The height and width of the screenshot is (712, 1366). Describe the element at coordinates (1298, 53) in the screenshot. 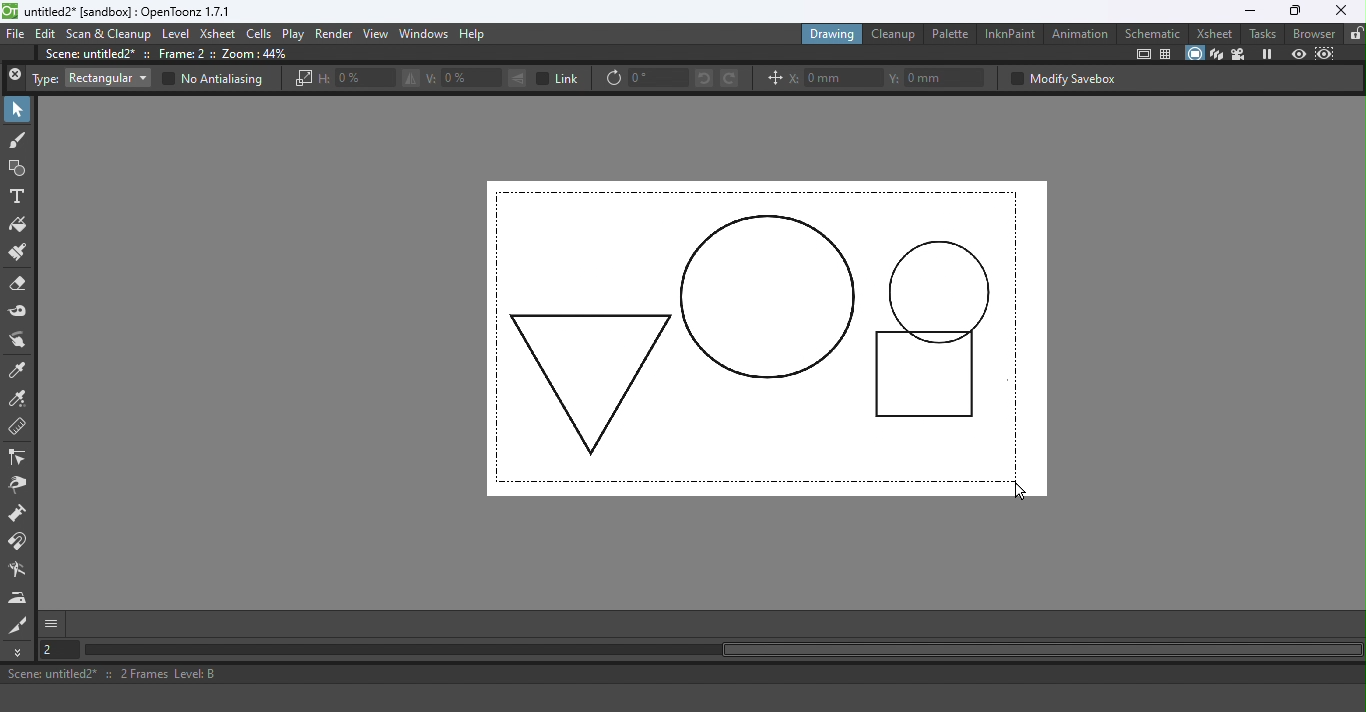

I see `Preview` at that location.